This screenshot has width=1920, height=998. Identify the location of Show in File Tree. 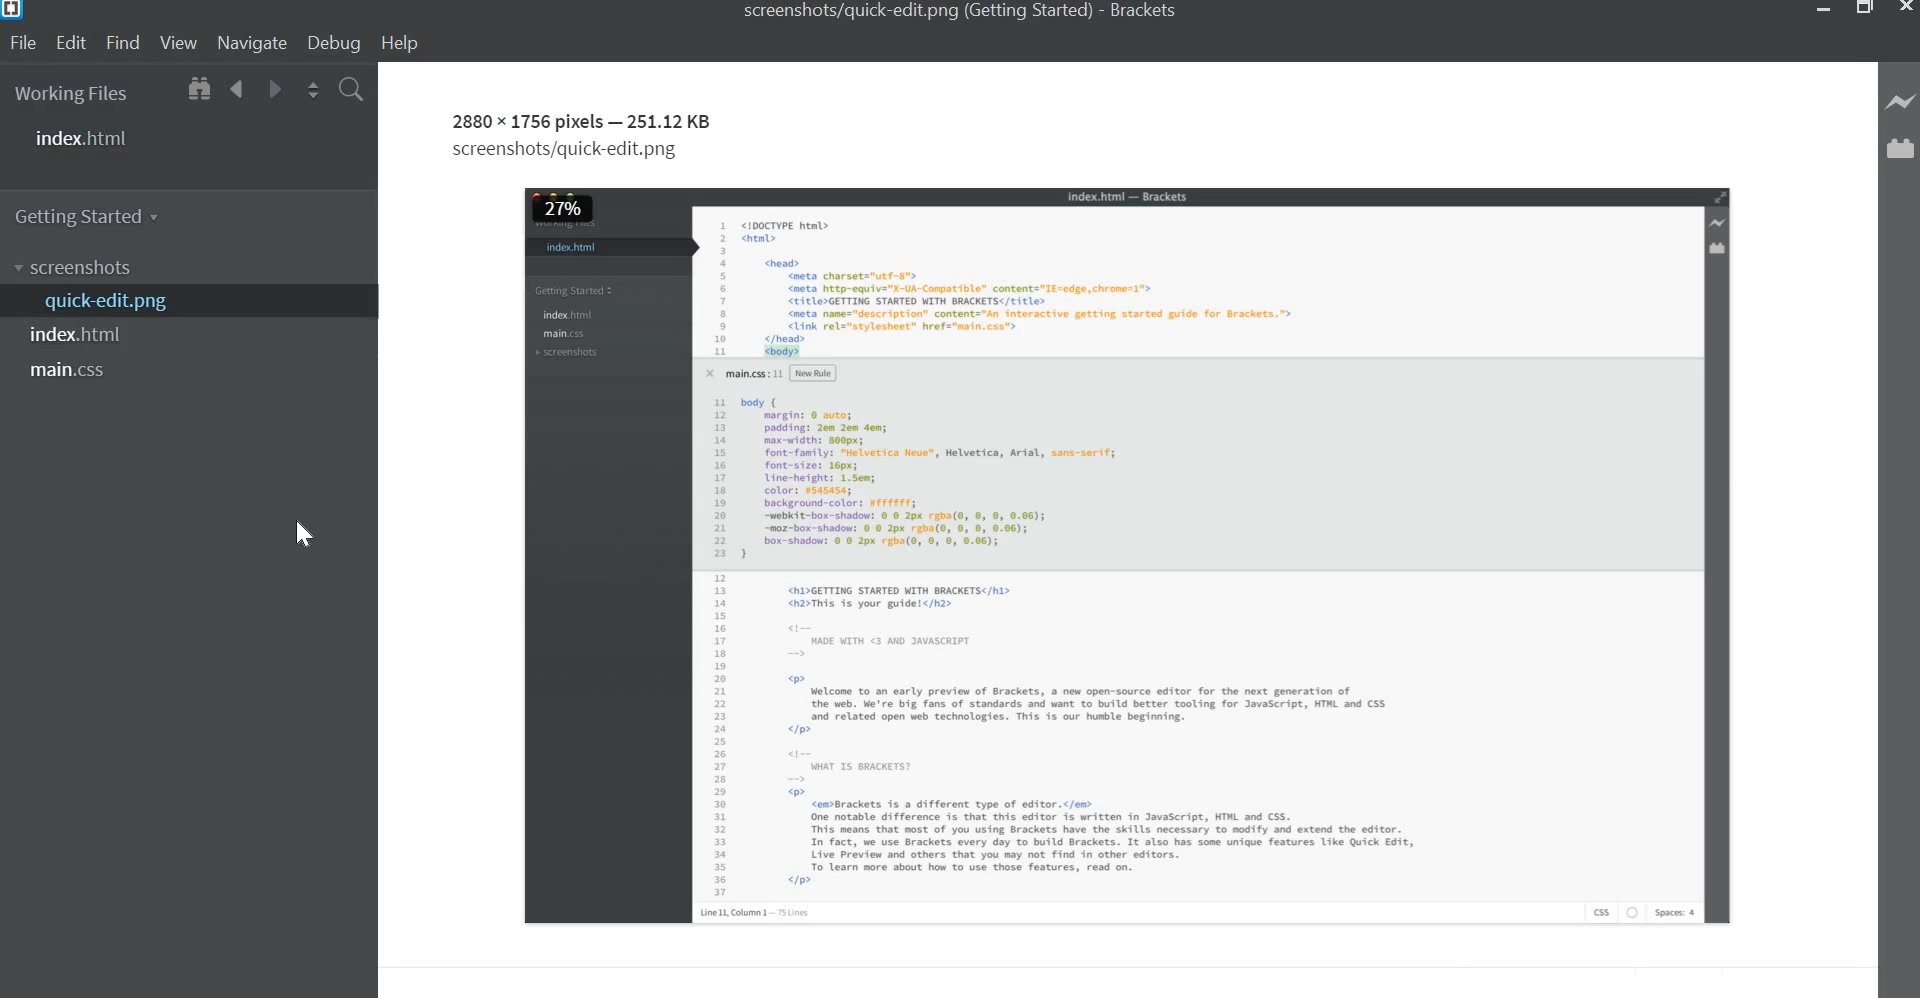
(197, 91).